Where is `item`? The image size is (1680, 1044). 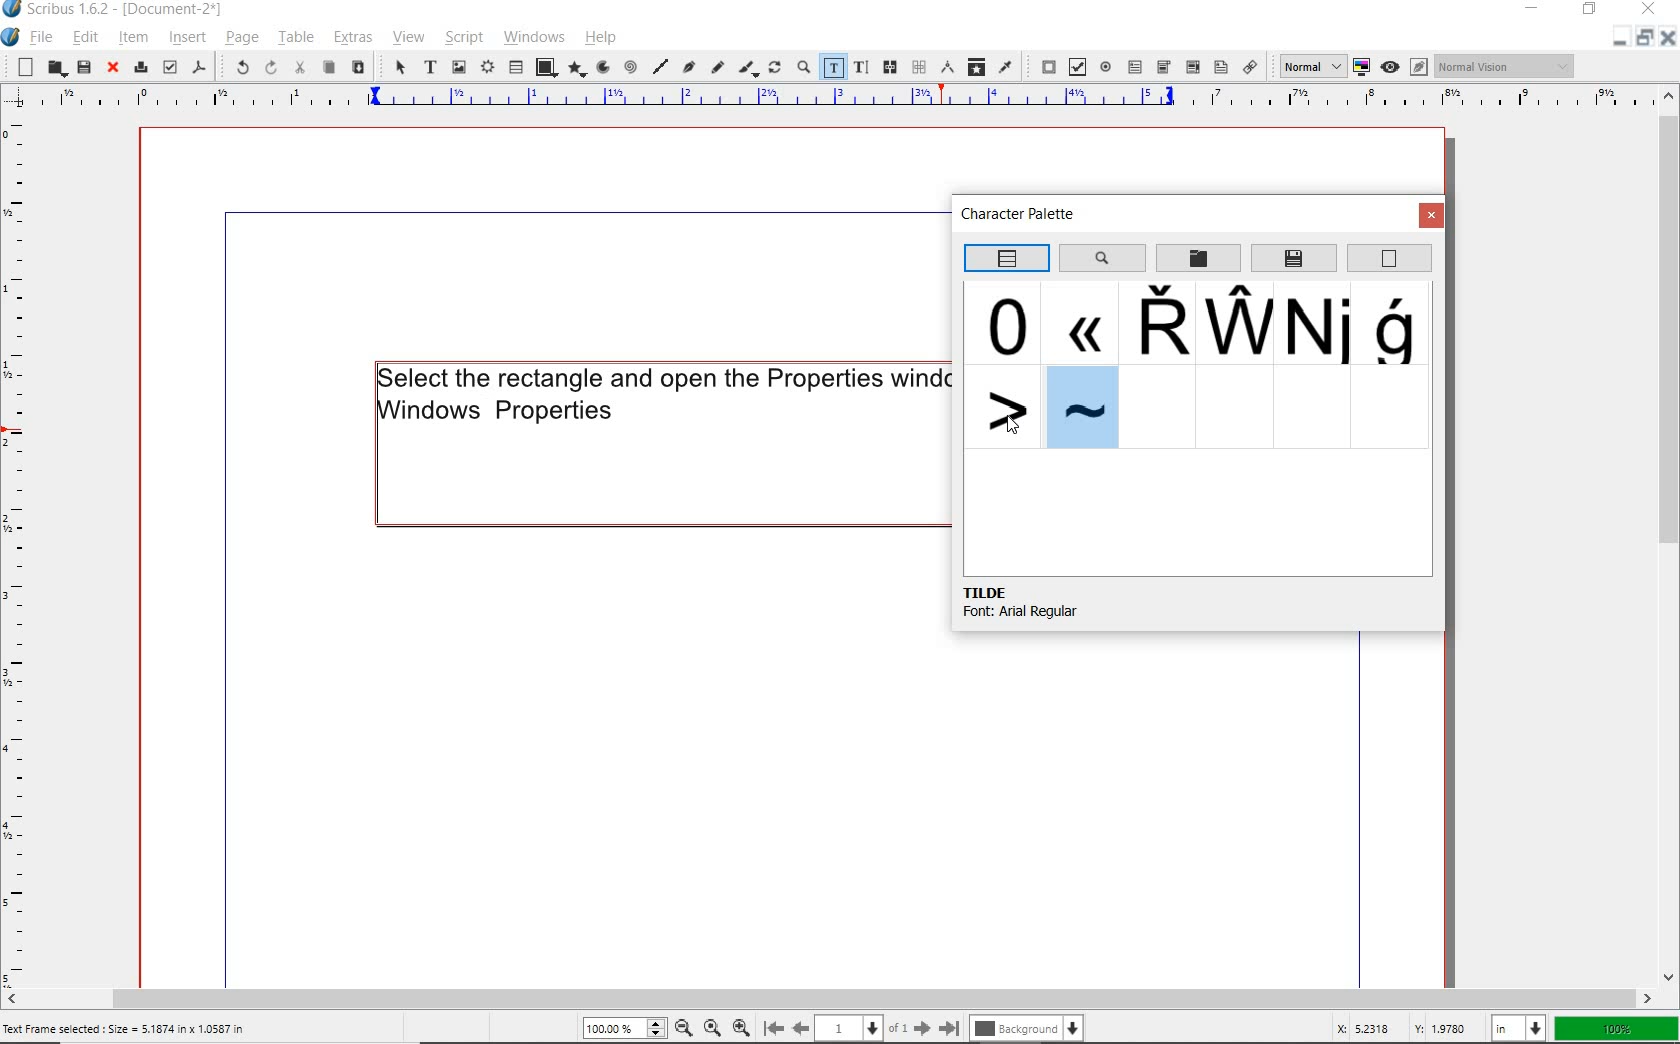
item is located at coordinates (131, 37).